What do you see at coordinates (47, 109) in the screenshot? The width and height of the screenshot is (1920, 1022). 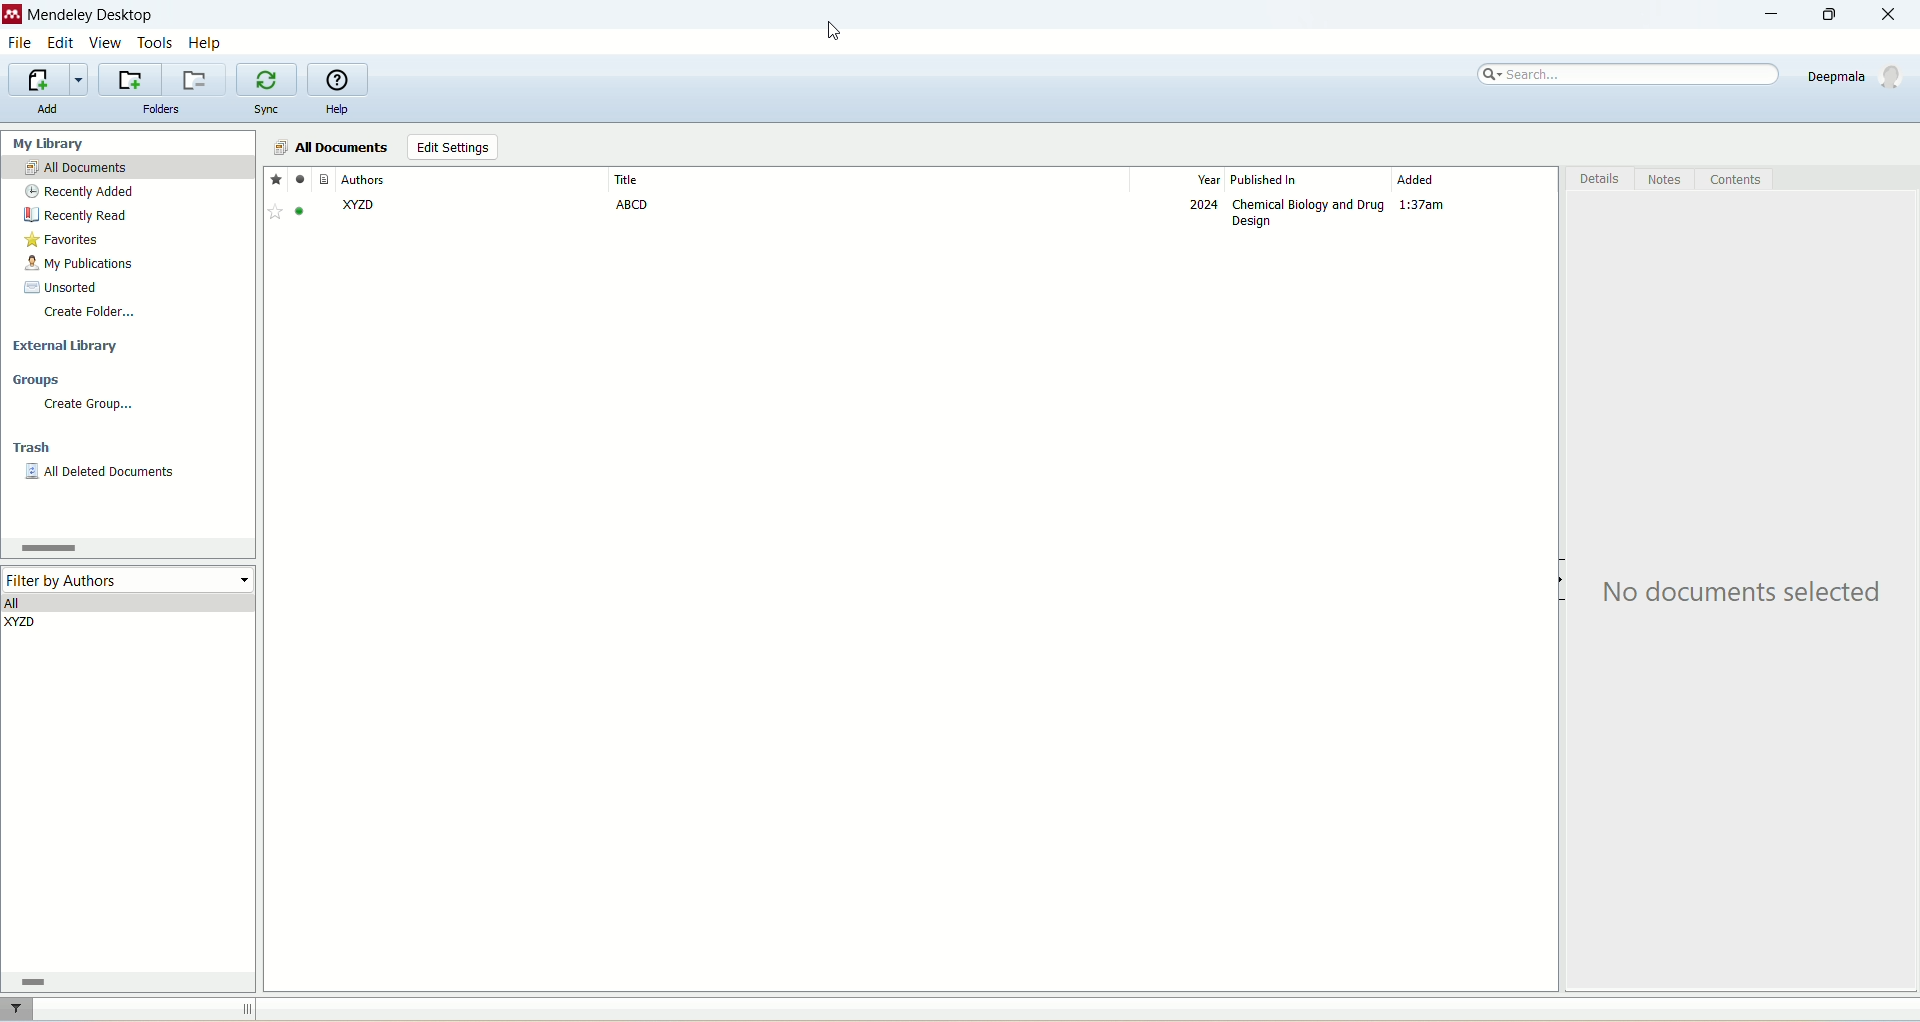 I see `add` at bounding box center [47, 109].